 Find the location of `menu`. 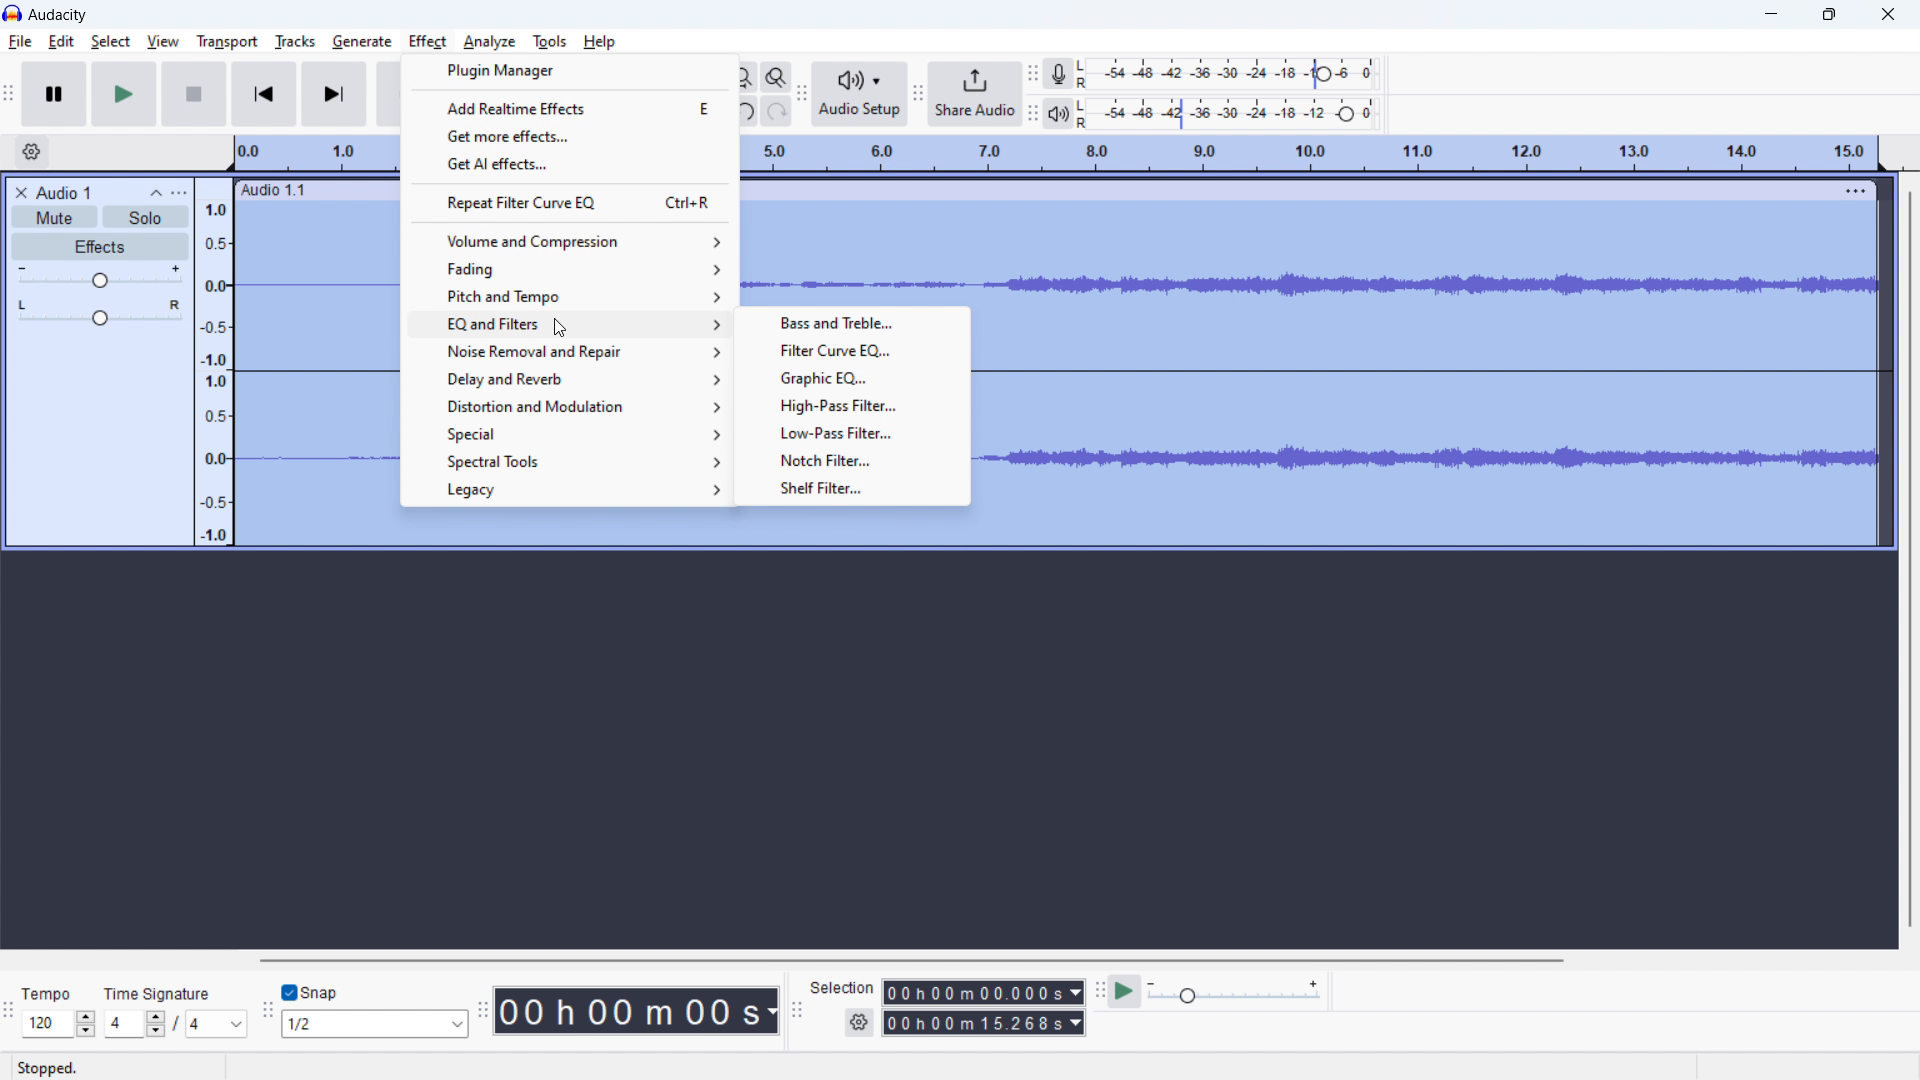

menu is located at coordinates (1854, 186).